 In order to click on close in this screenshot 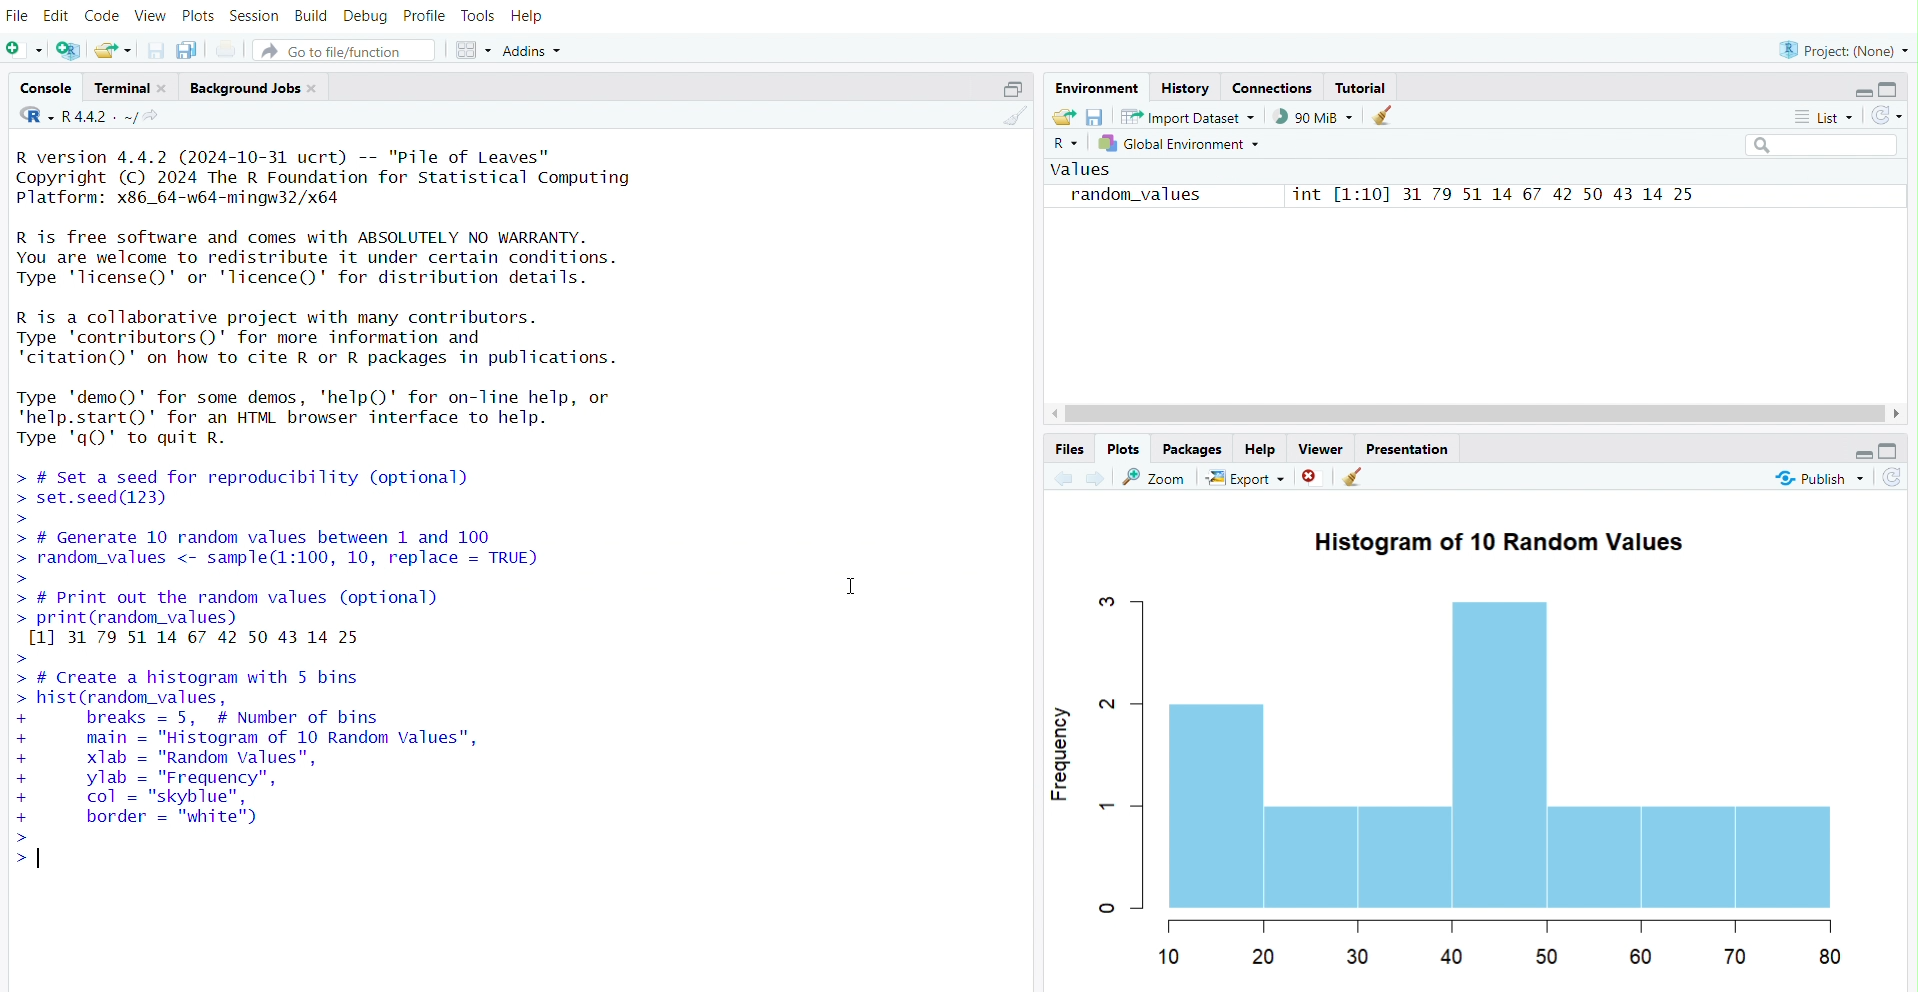, I will do `click(318, 91)`.